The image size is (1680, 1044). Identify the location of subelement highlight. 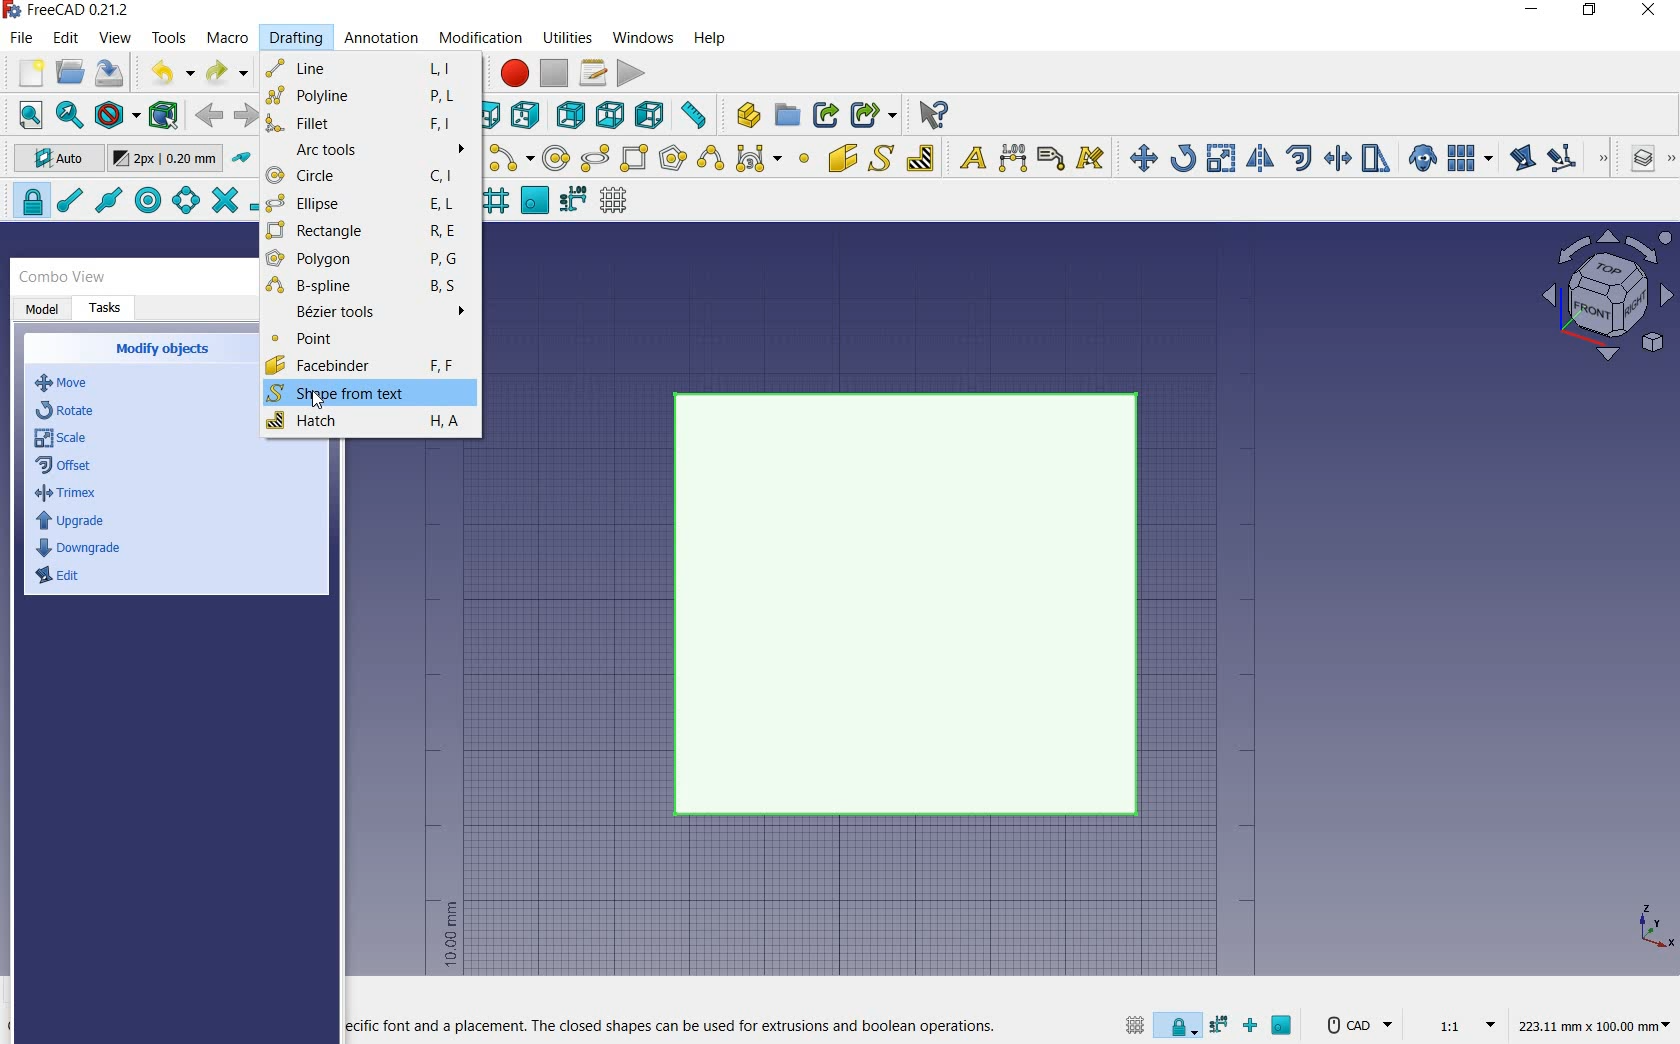
(1576, 158).